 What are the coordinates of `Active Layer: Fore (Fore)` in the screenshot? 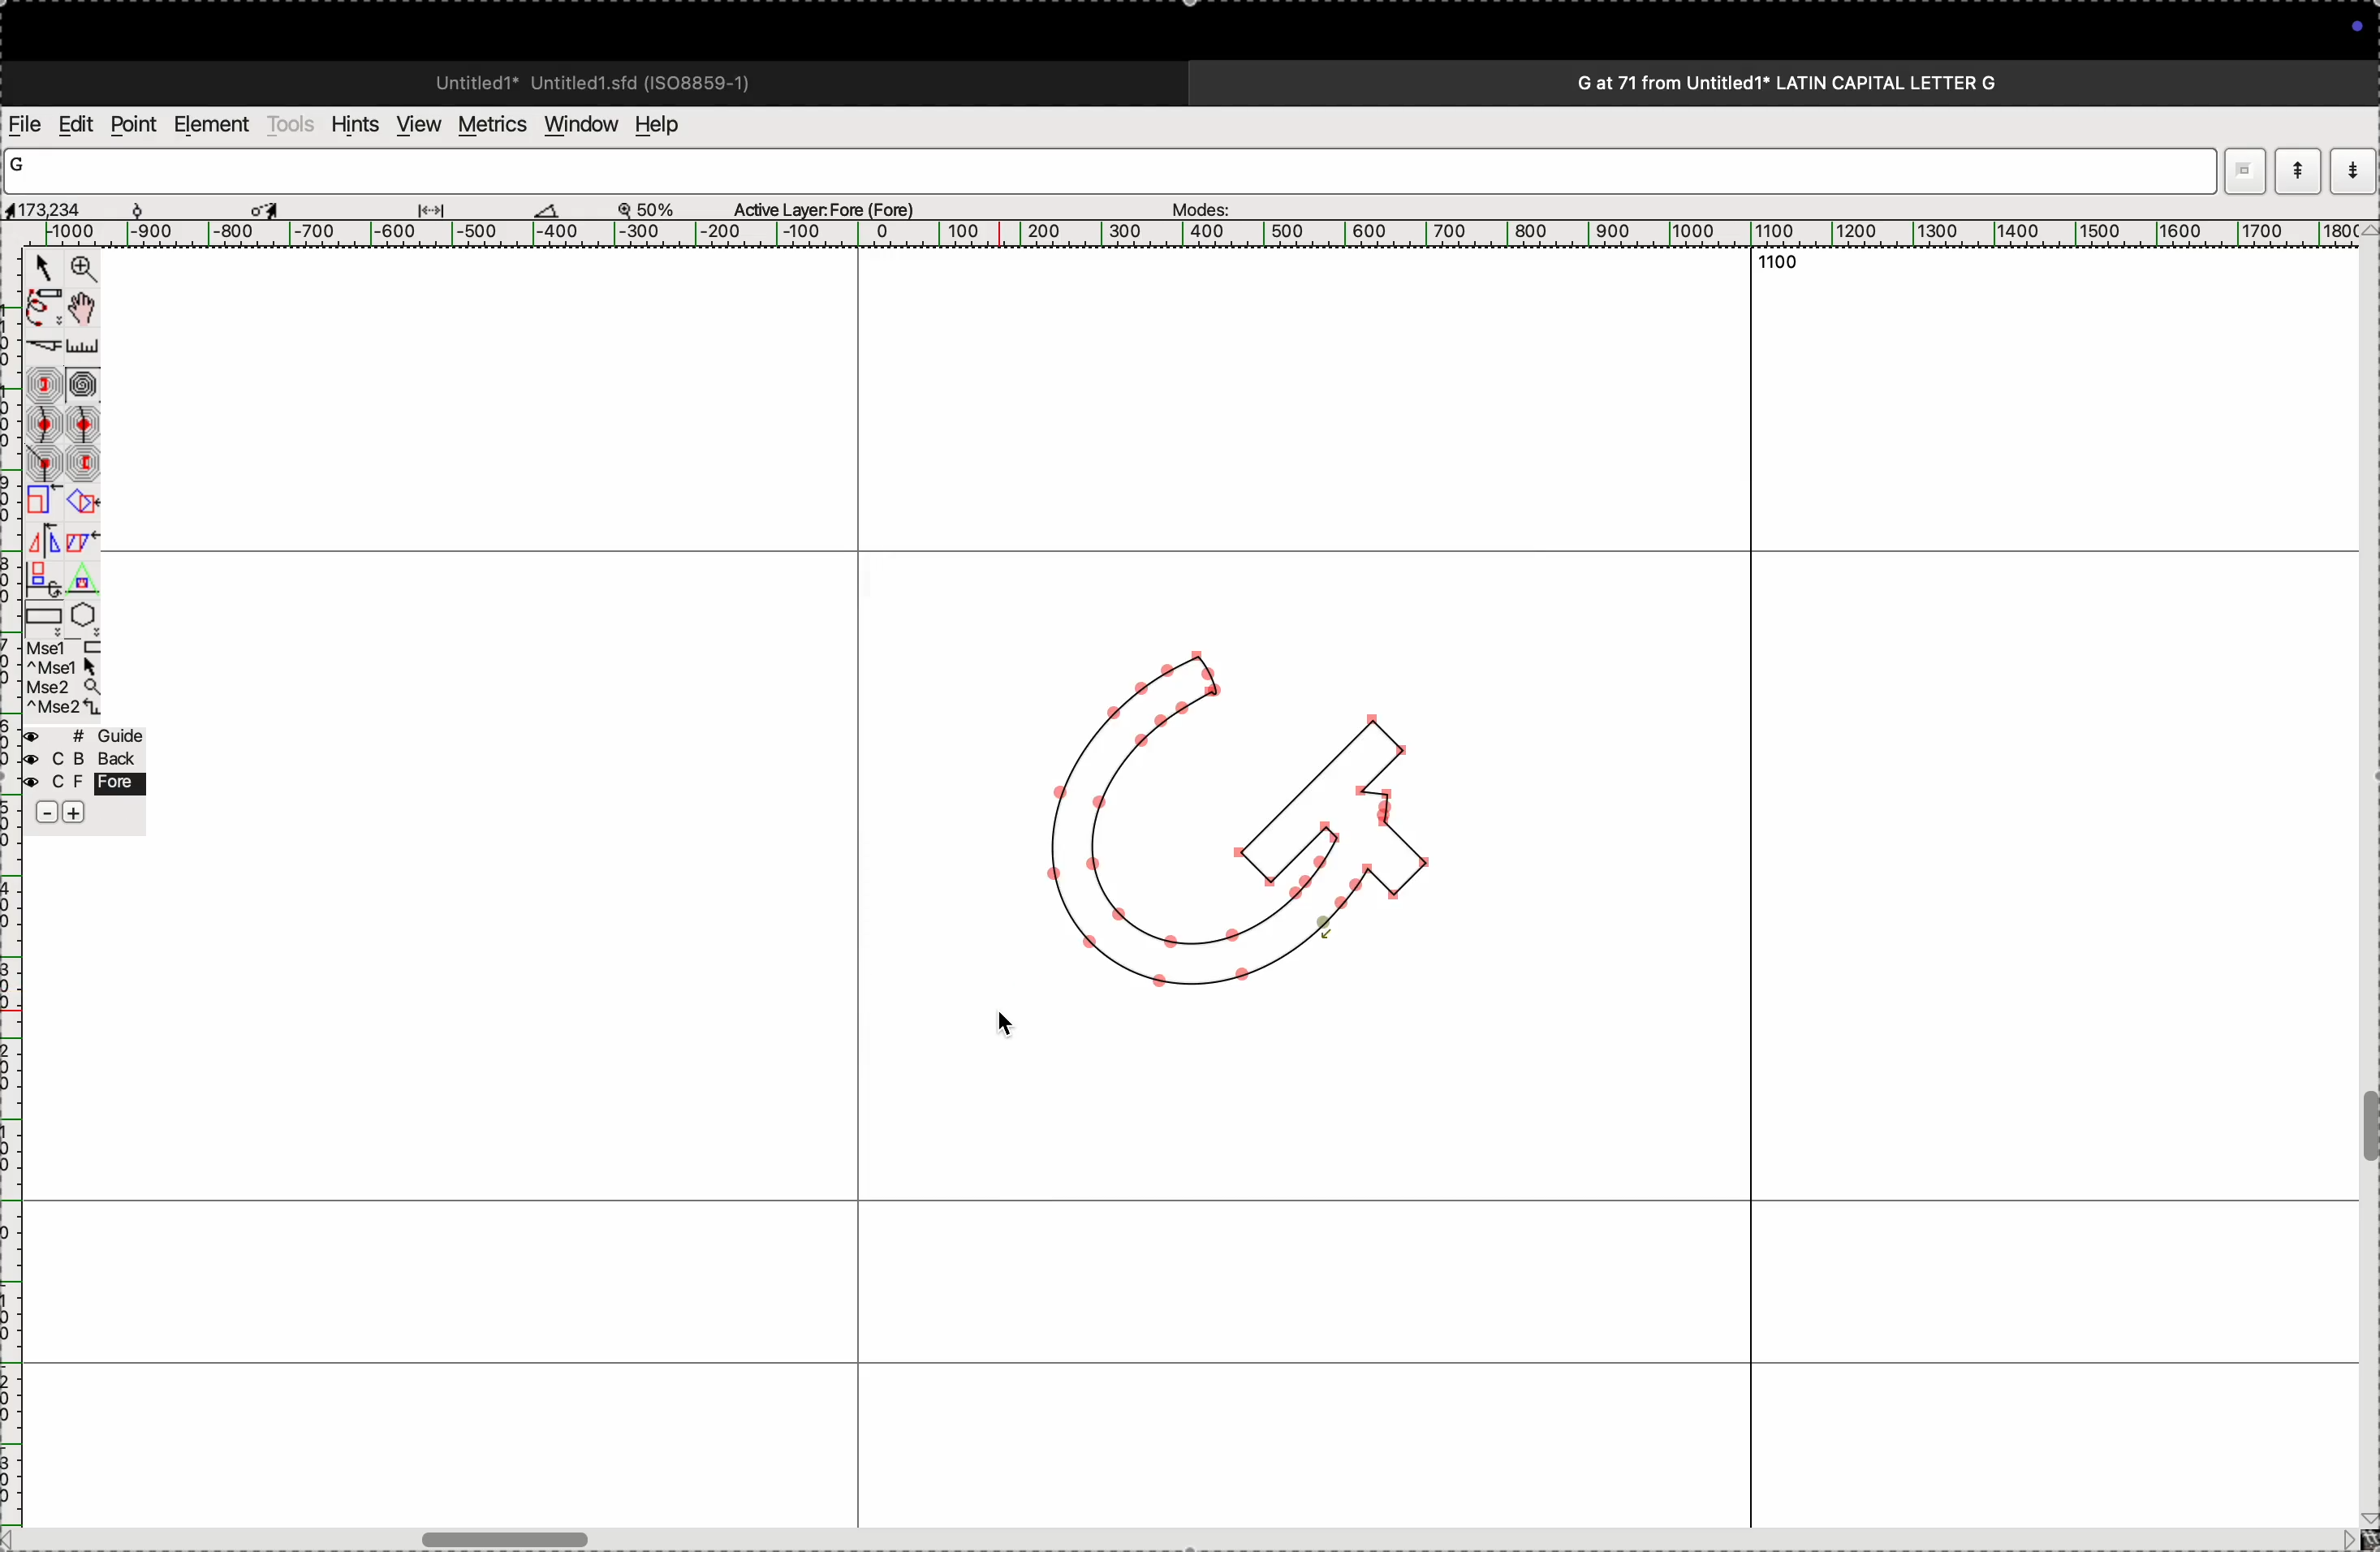 It's located at (814, 210).